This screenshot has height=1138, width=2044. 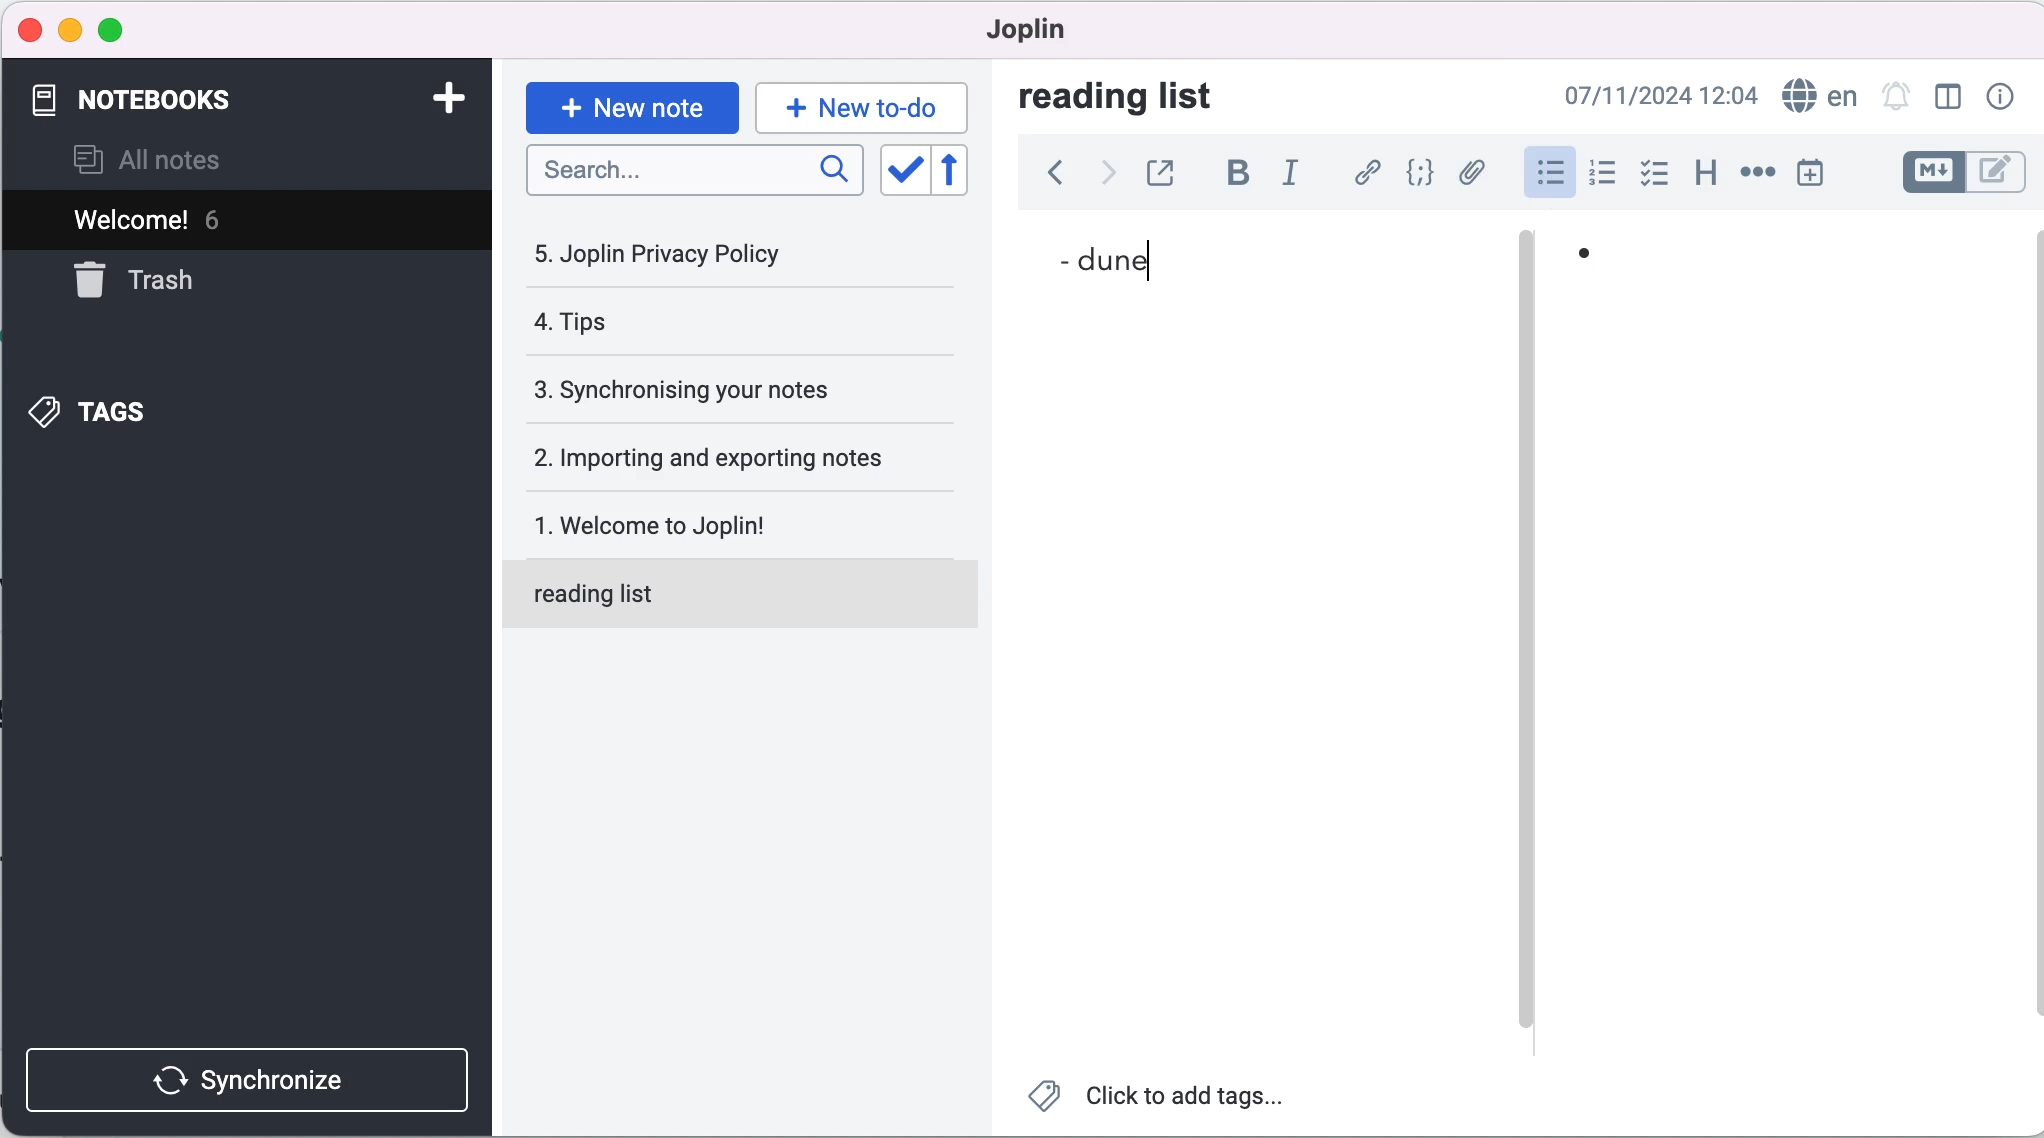 I want to click on horizontal rule, so click(x=1757, y=175).